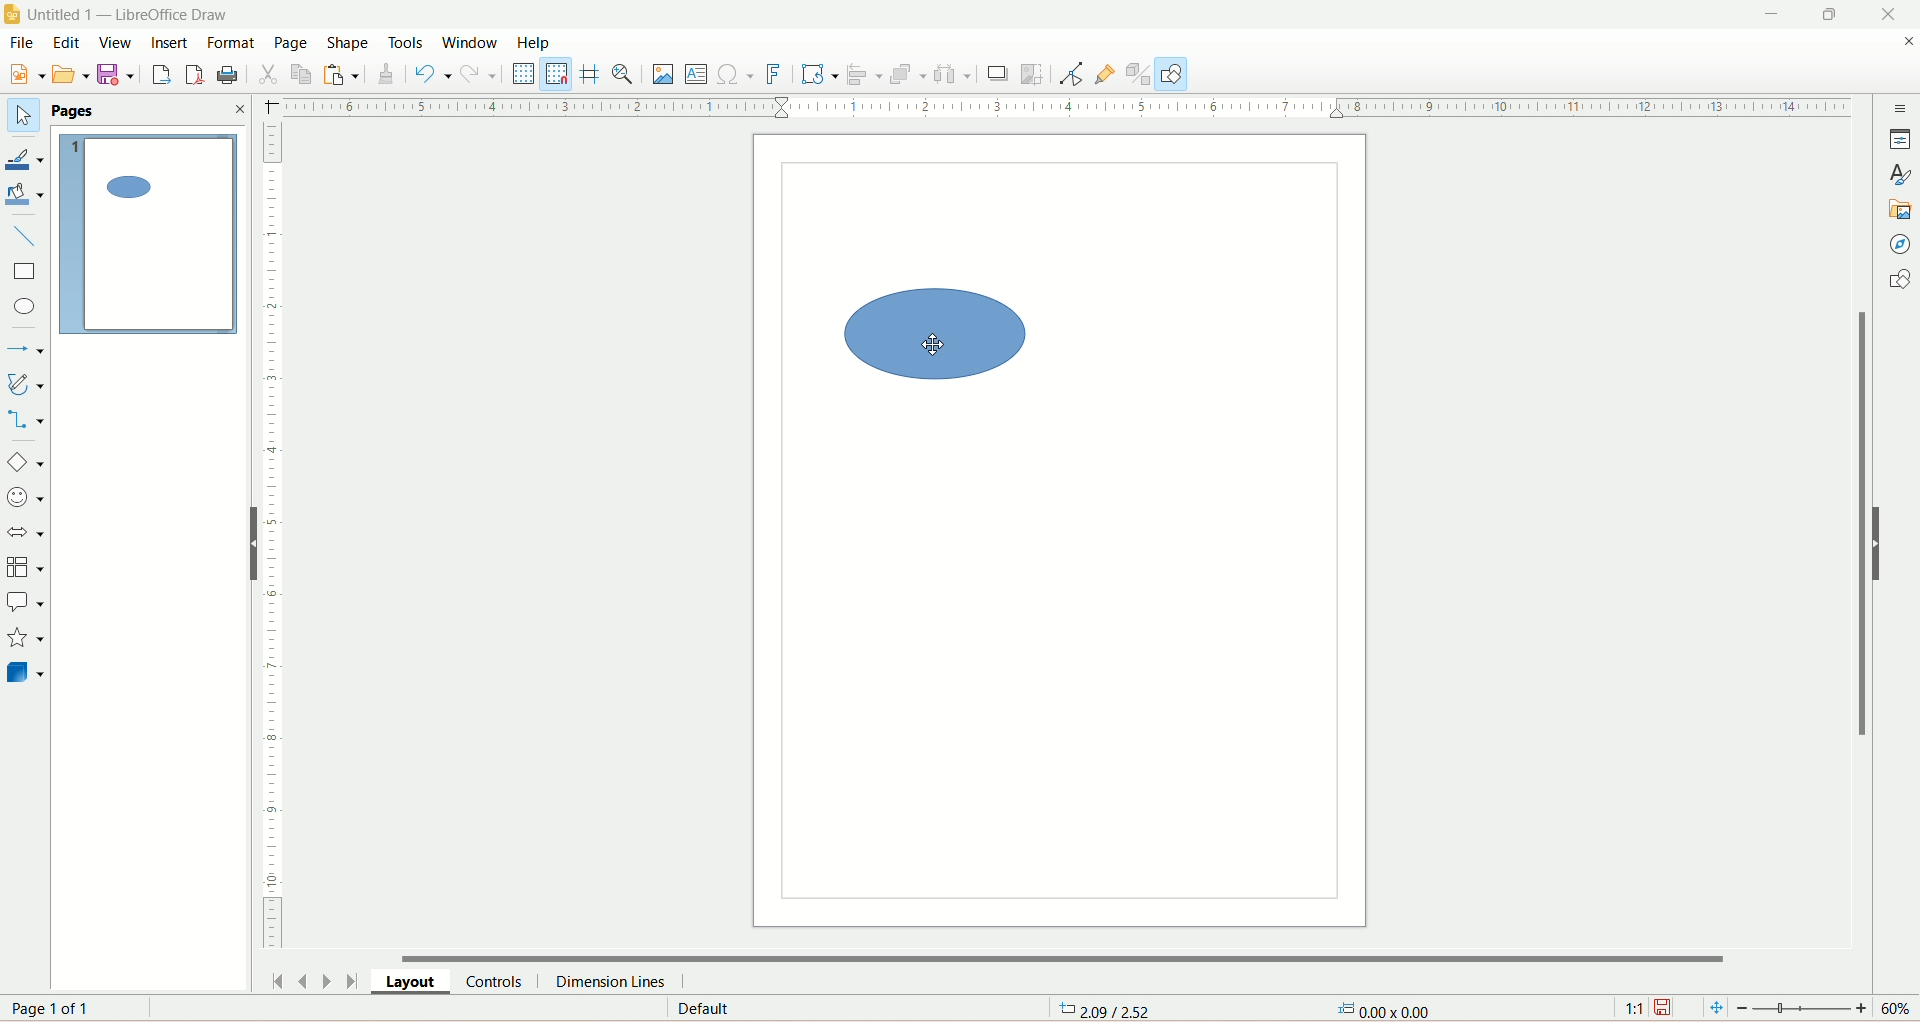 This screenshot has height=1022, width=1920. What do you see at coordinates (25, 349) in the screenshot?
I see `lines and arrows` at bounding box center [25, 349].